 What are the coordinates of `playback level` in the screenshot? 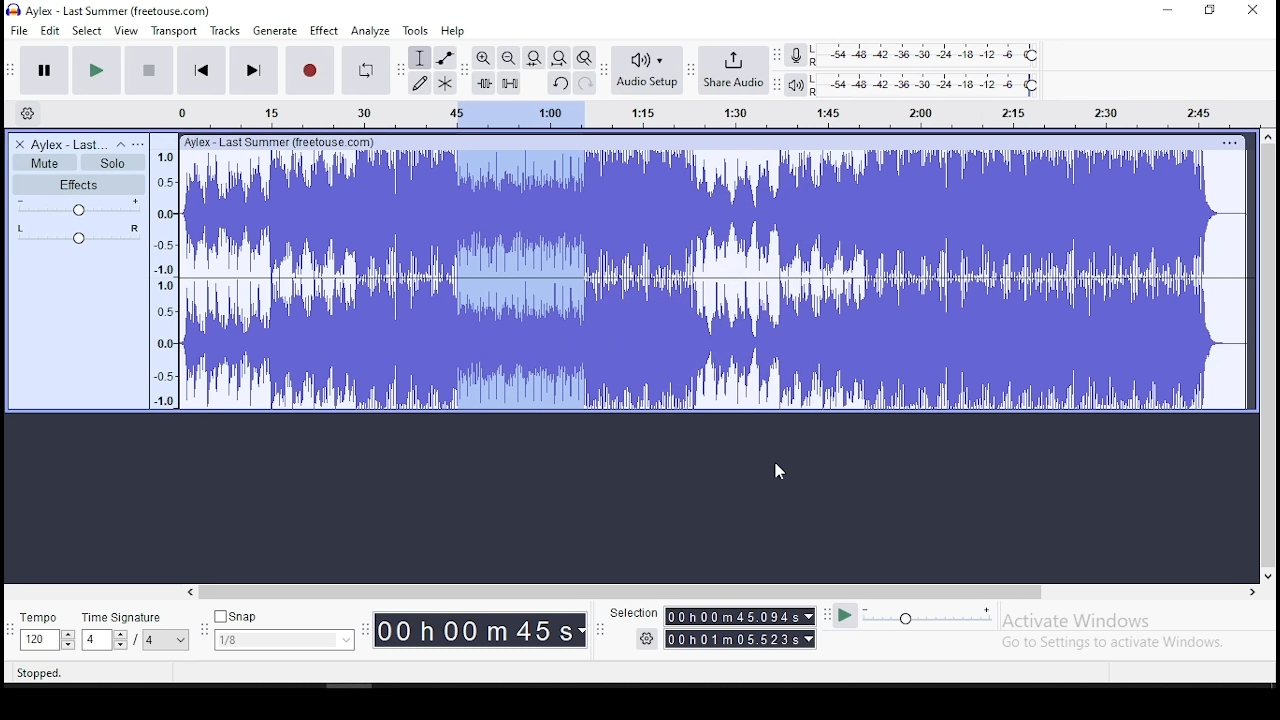 It's located at (934, 85).